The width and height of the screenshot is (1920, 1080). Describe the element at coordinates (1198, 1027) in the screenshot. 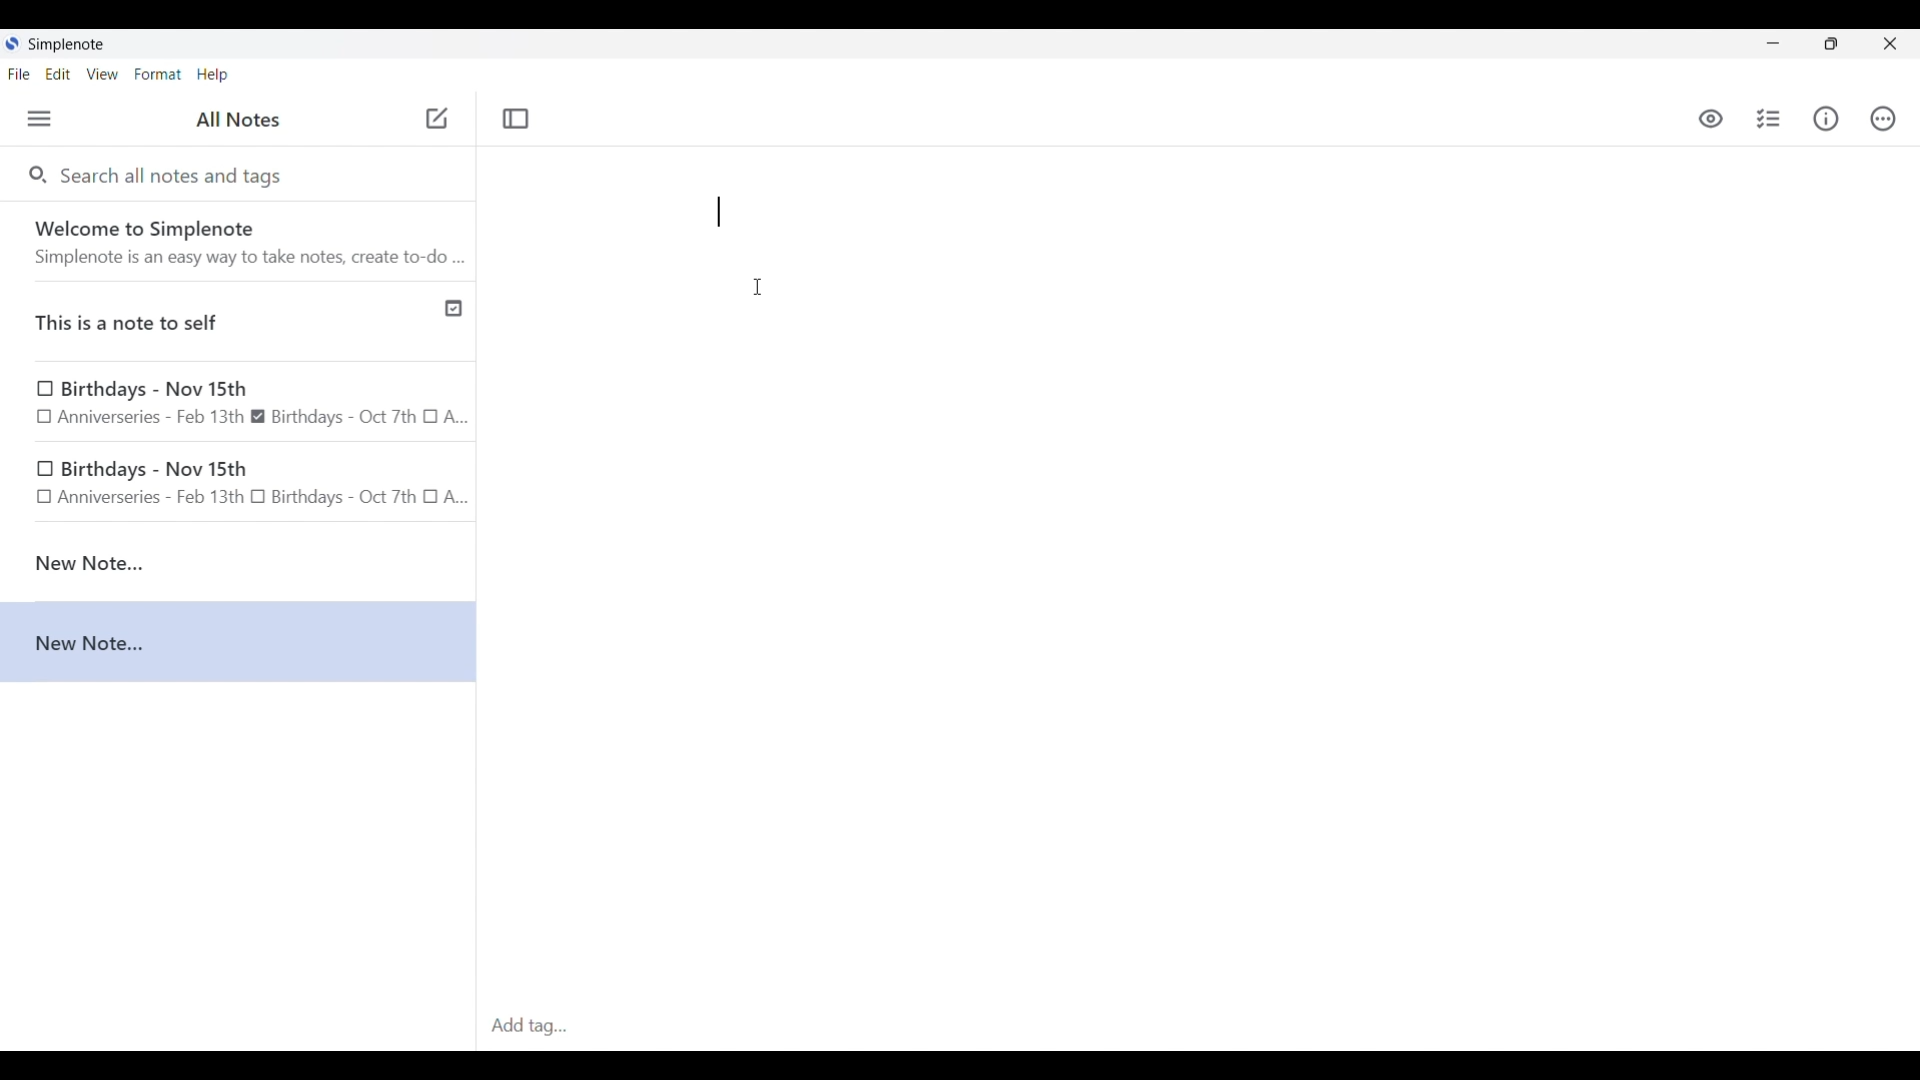

I see `Click to type in tags` at that location.